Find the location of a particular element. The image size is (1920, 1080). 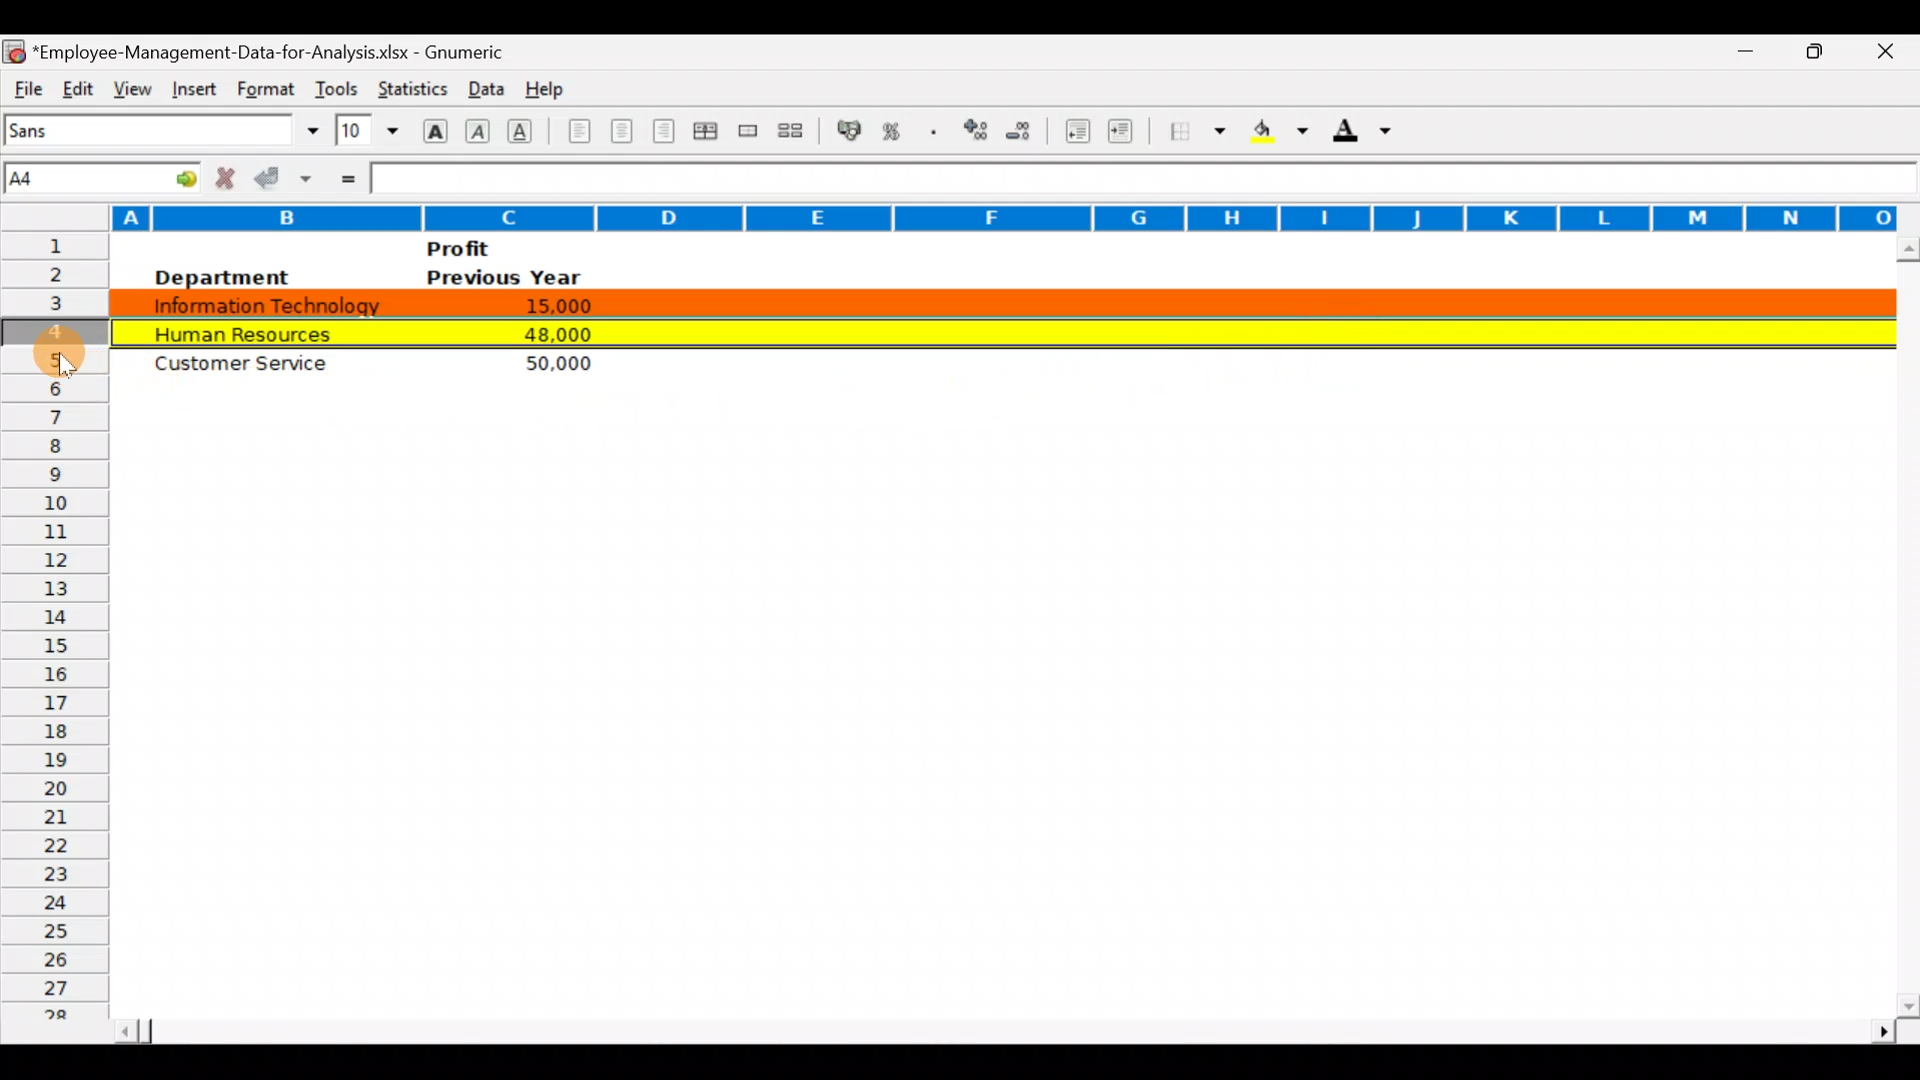

View is located at coordinates (128, 86).